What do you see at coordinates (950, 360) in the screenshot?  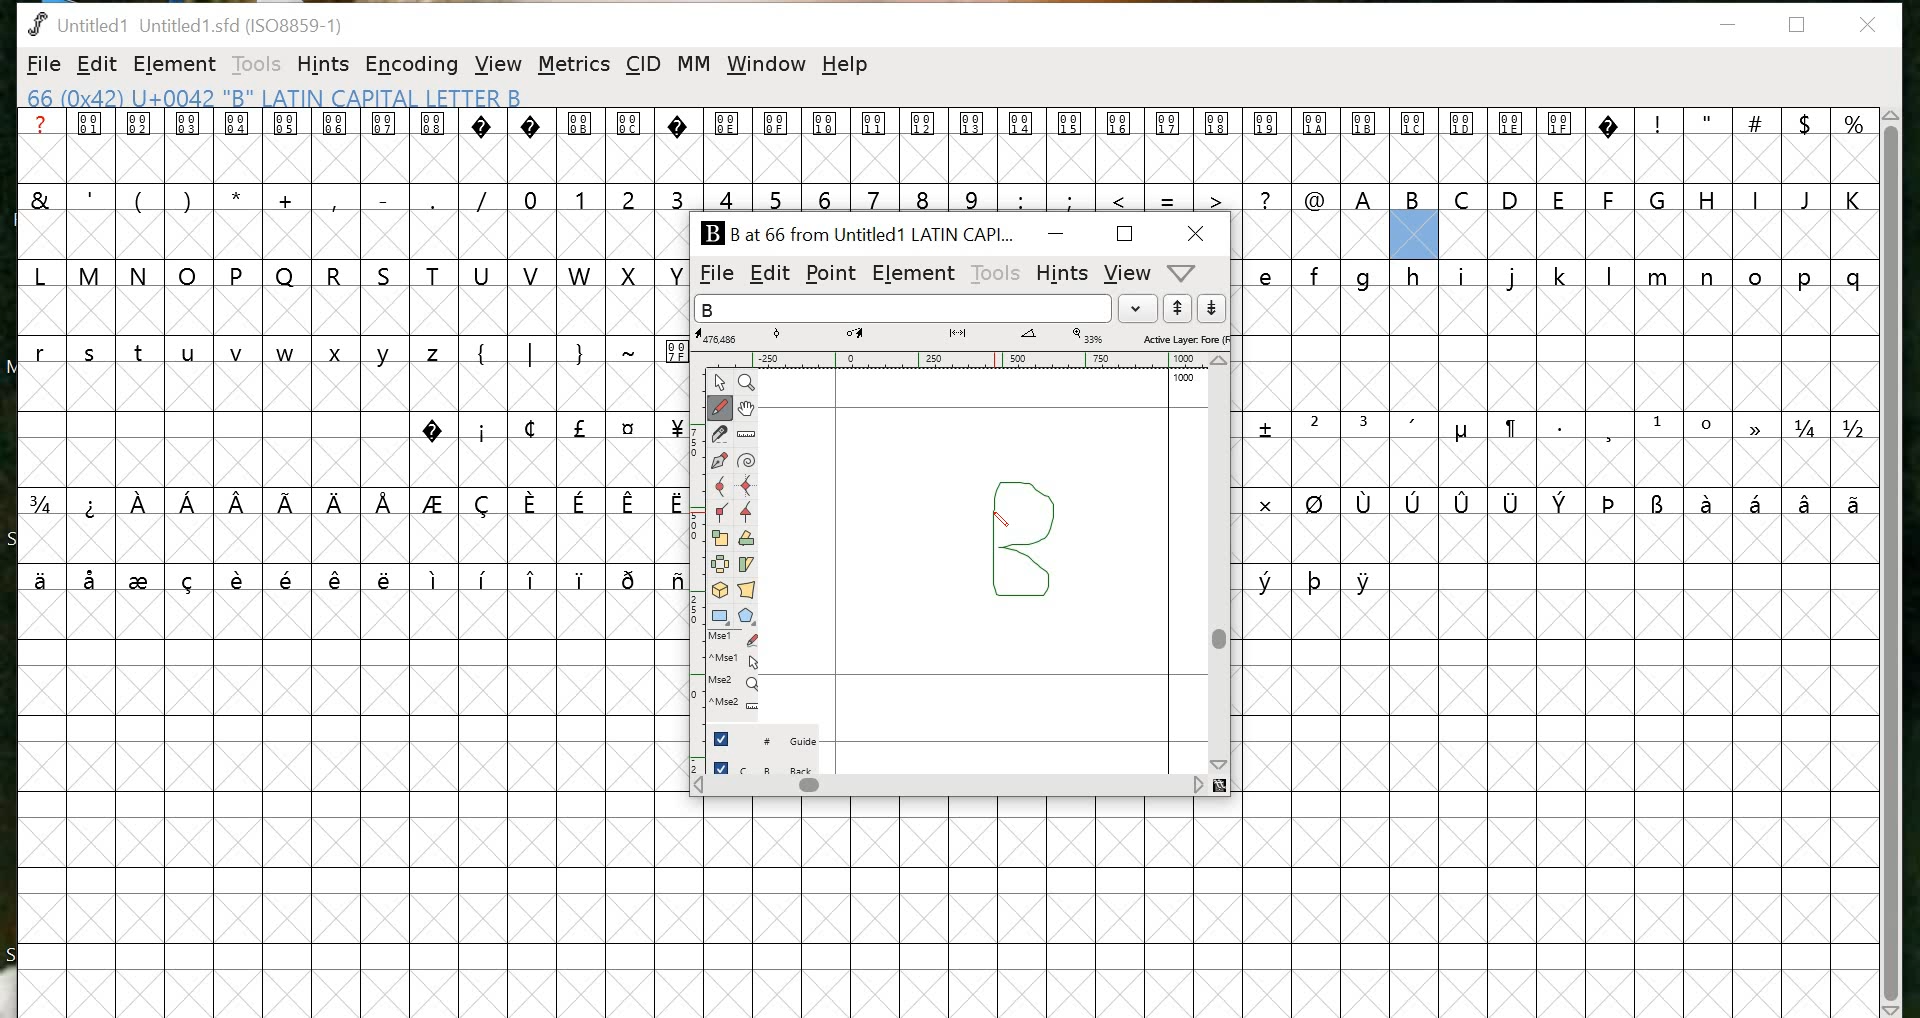 I see `ruler` at bounding box center [950, 360].